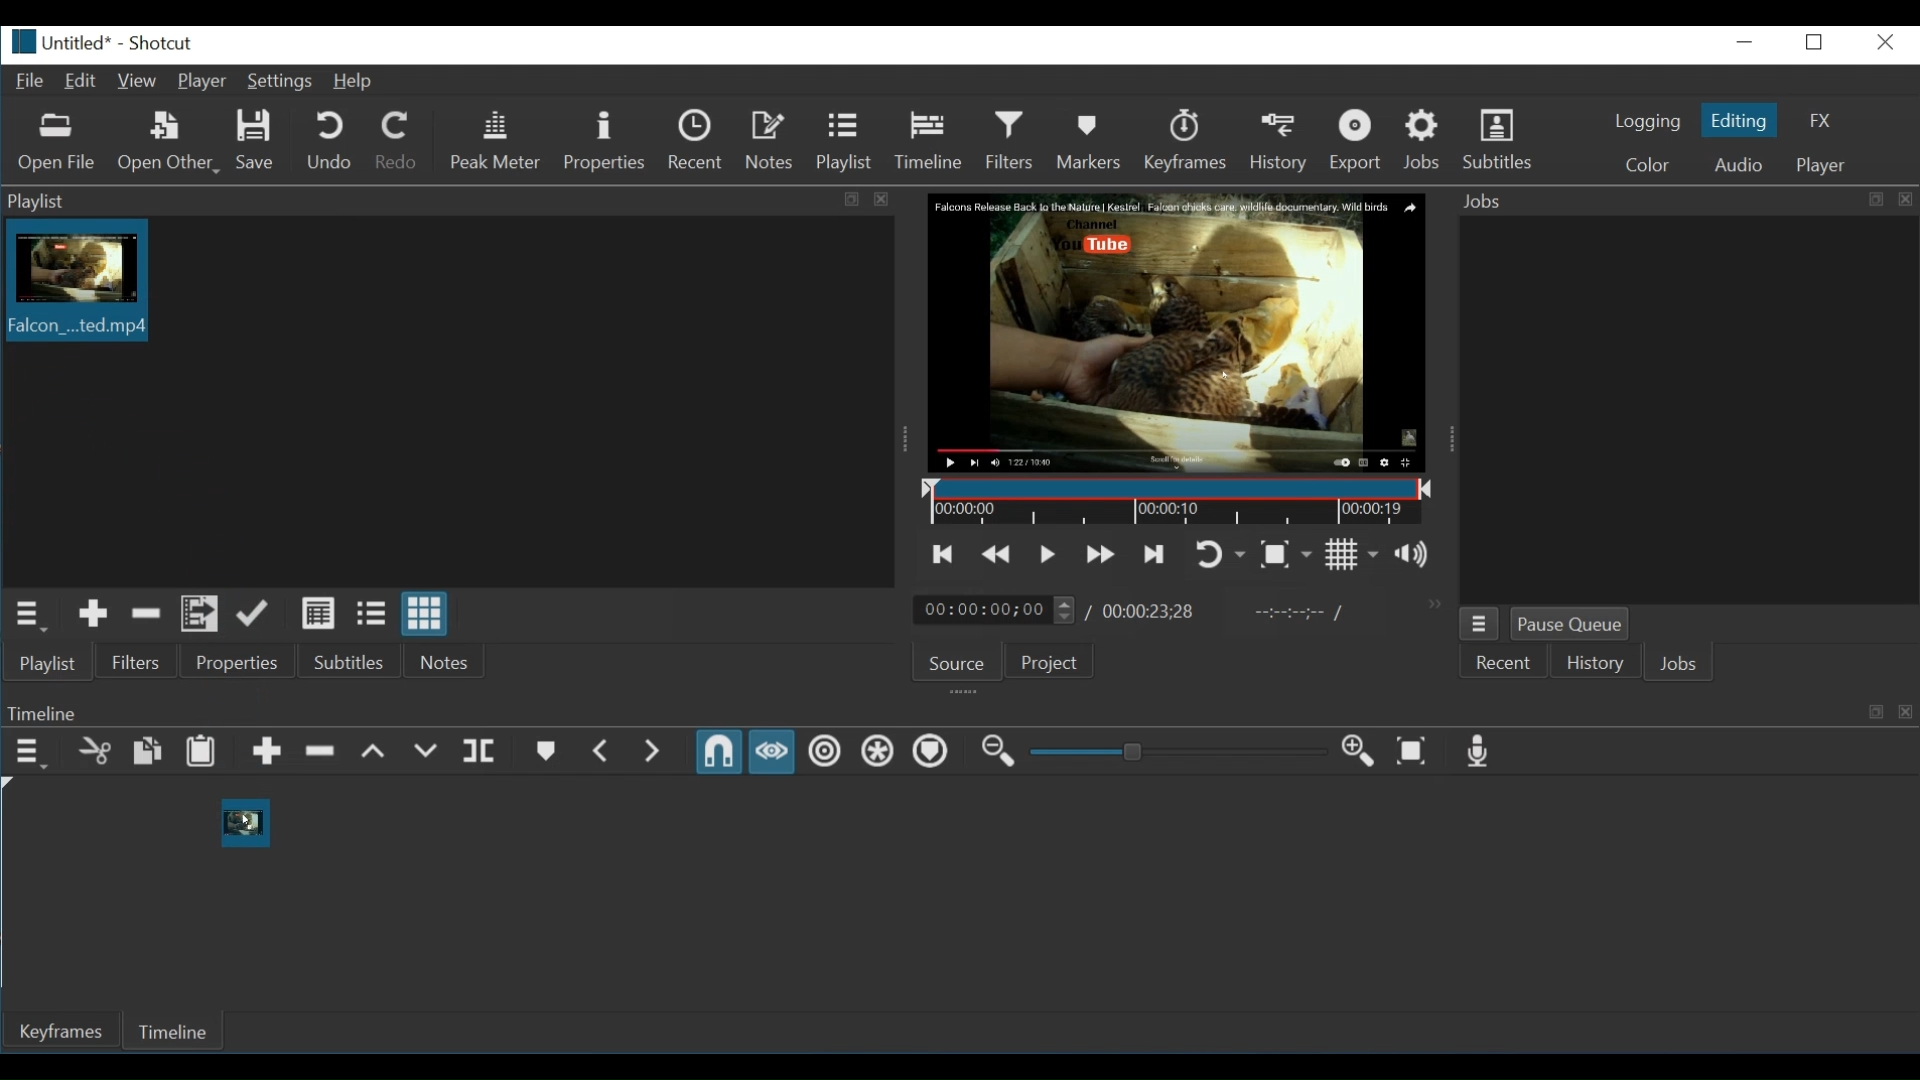  I want to click on Timeline, so click(929, 139).